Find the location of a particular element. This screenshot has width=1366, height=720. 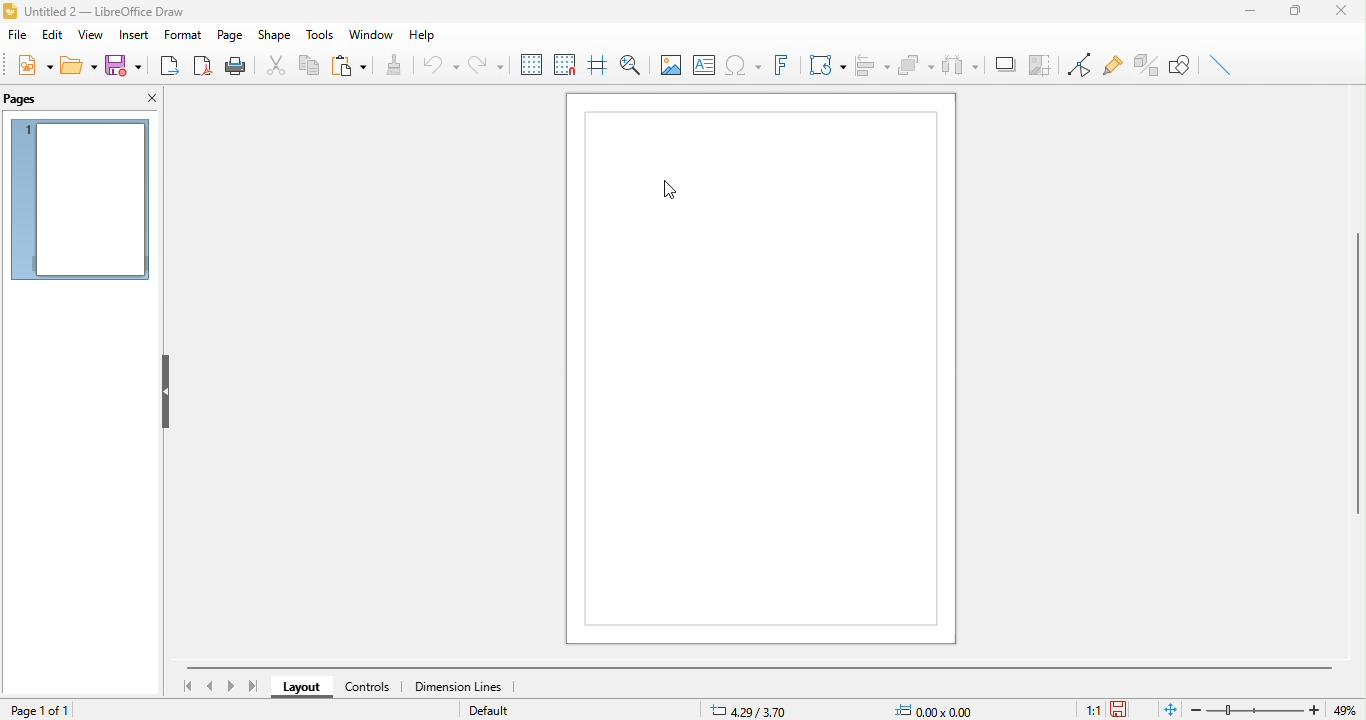

controls is located at coordinates (370, 689).